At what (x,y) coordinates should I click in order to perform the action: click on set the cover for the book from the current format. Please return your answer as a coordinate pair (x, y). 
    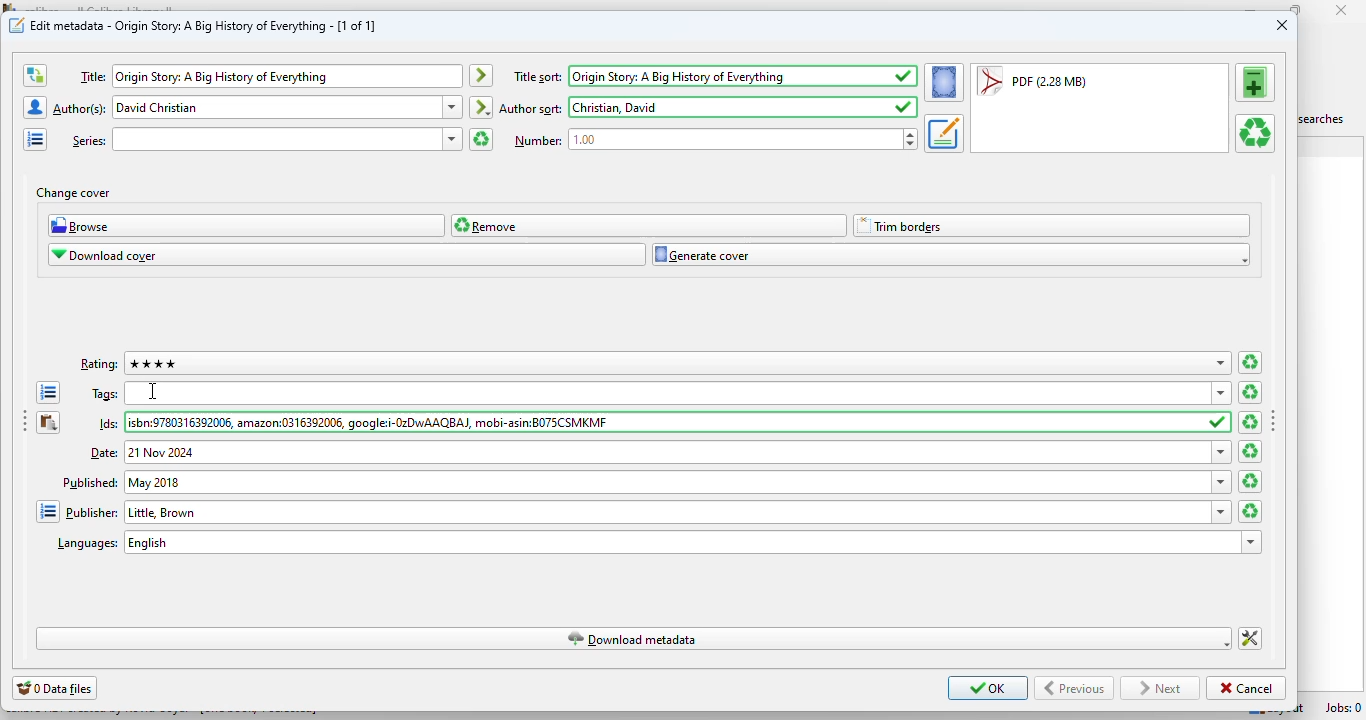
    Looking at the image, I should click on (944, 82).